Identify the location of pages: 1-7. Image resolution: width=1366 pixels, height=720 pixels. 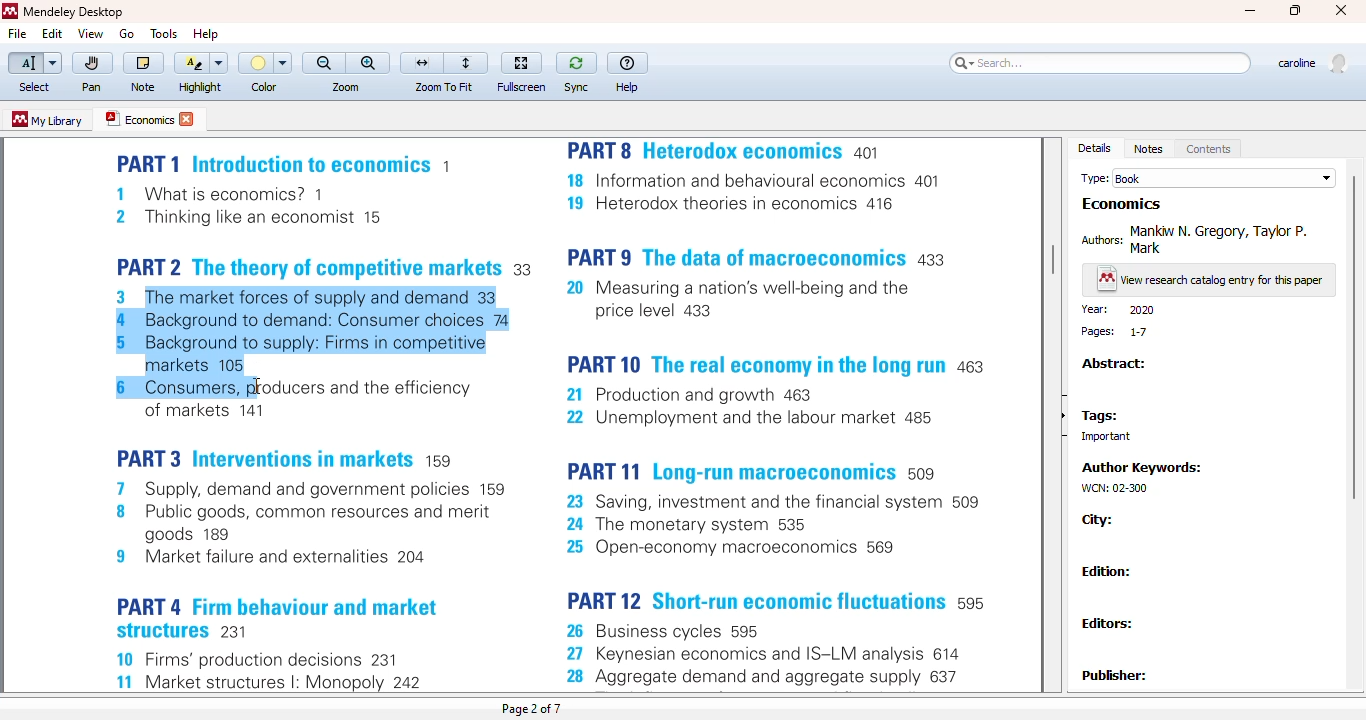
(1116, 332).